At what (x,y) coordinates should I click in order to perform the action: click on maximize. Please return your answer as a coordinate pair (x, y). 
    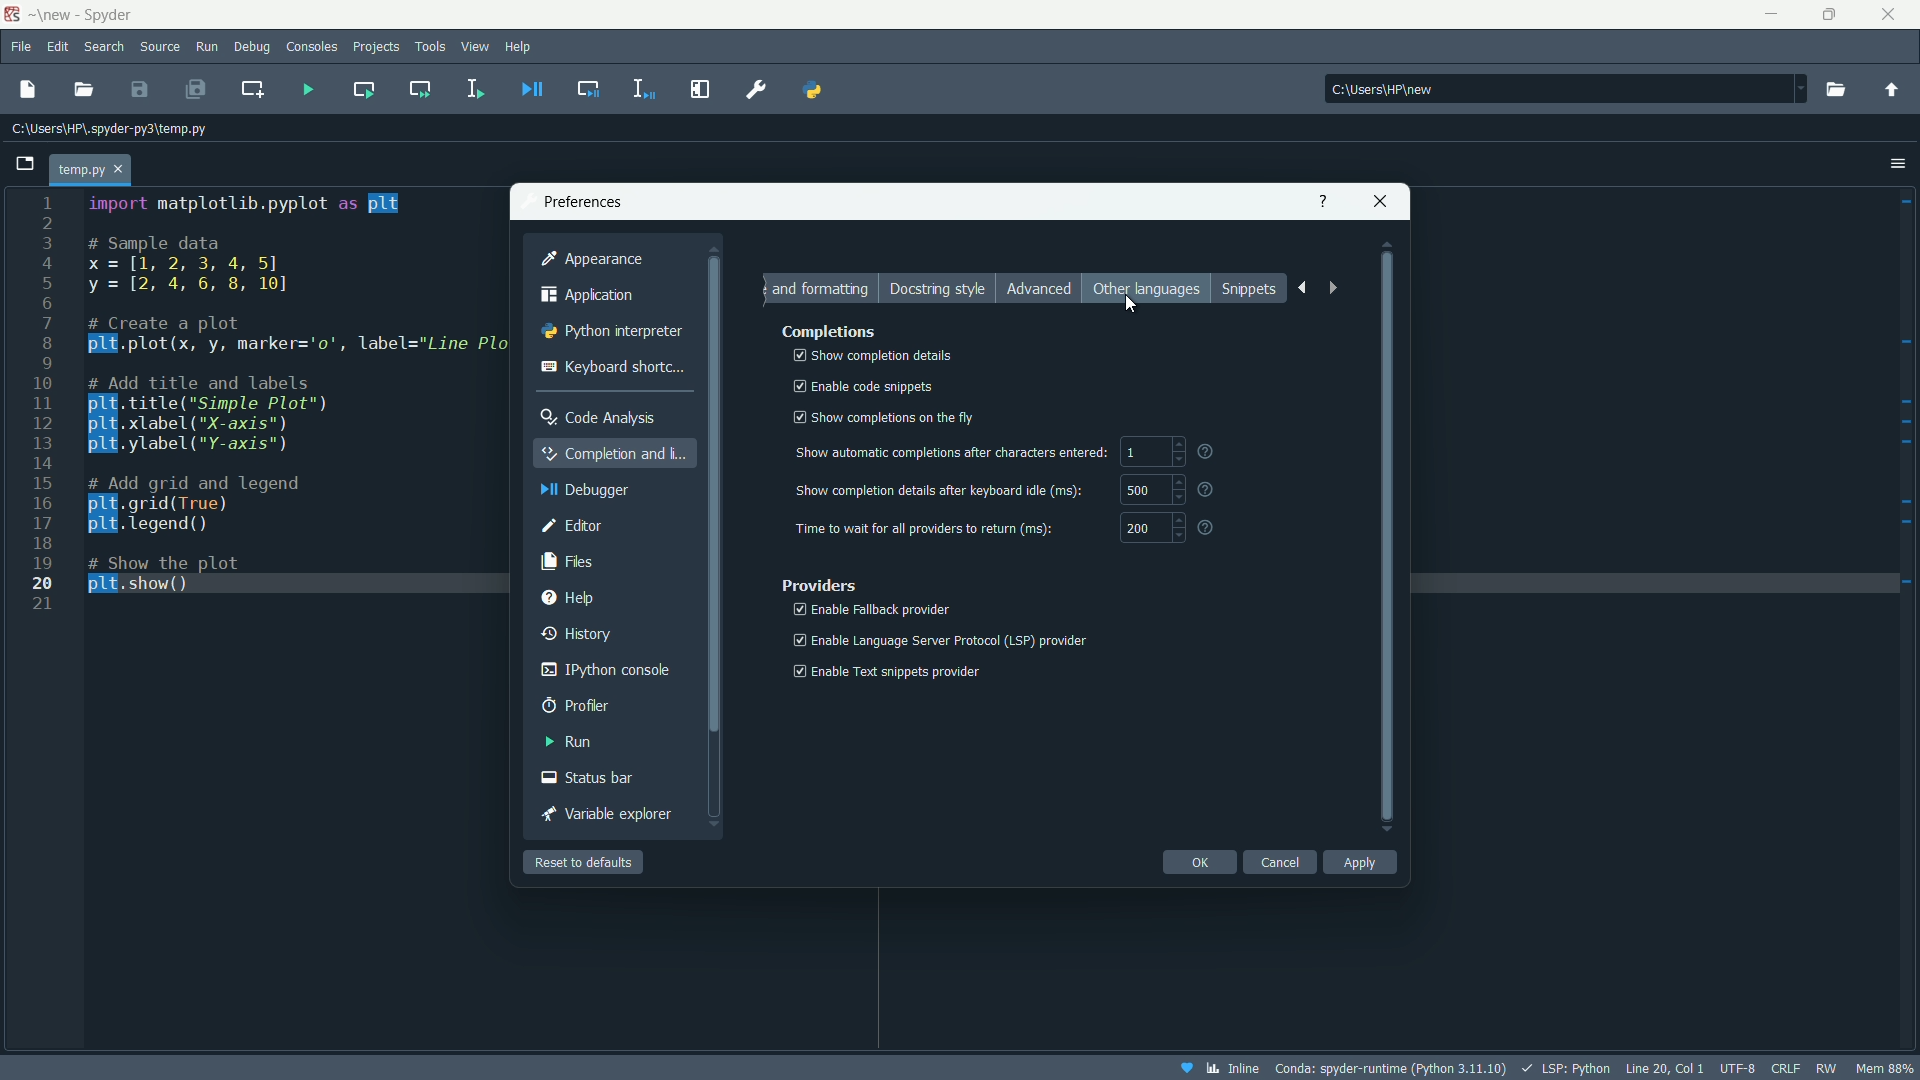
    Looking at the image, I should click on (1829, 15).